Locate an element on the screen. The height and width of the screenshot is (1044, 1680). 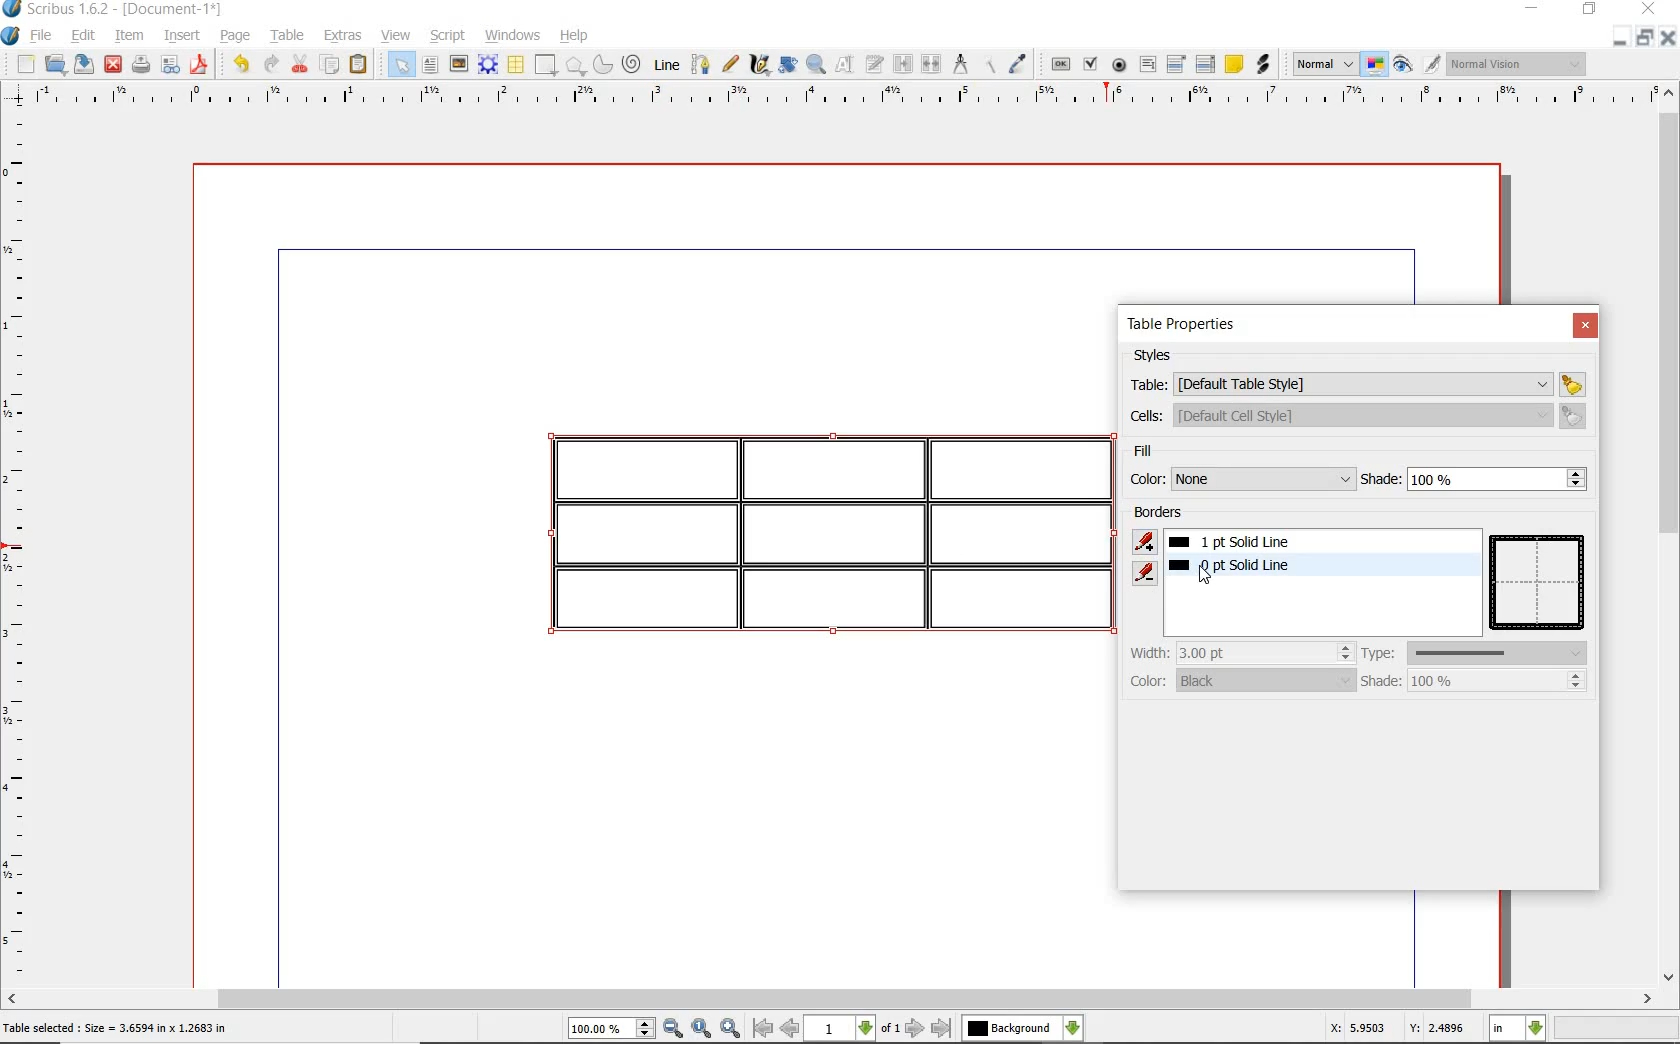
line is located at coordinates (666, 64).